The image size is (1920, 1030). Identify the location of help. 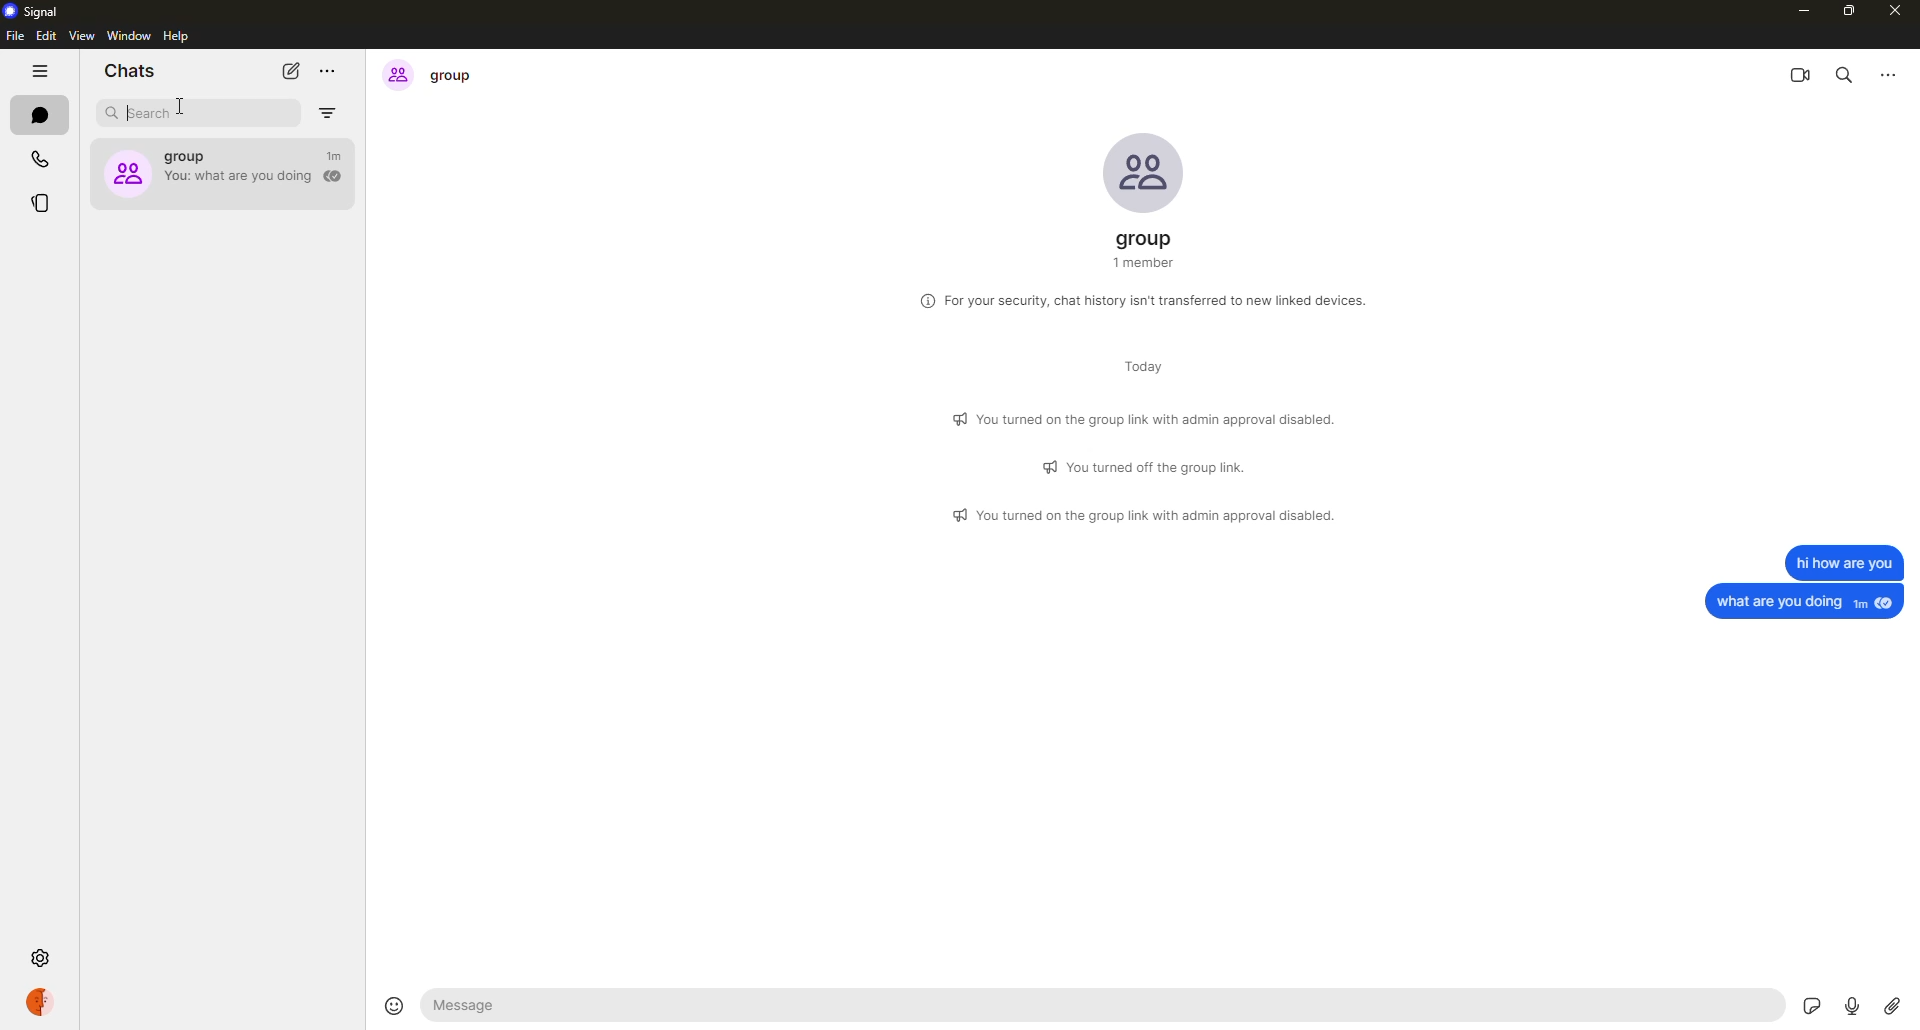
(177, 36).